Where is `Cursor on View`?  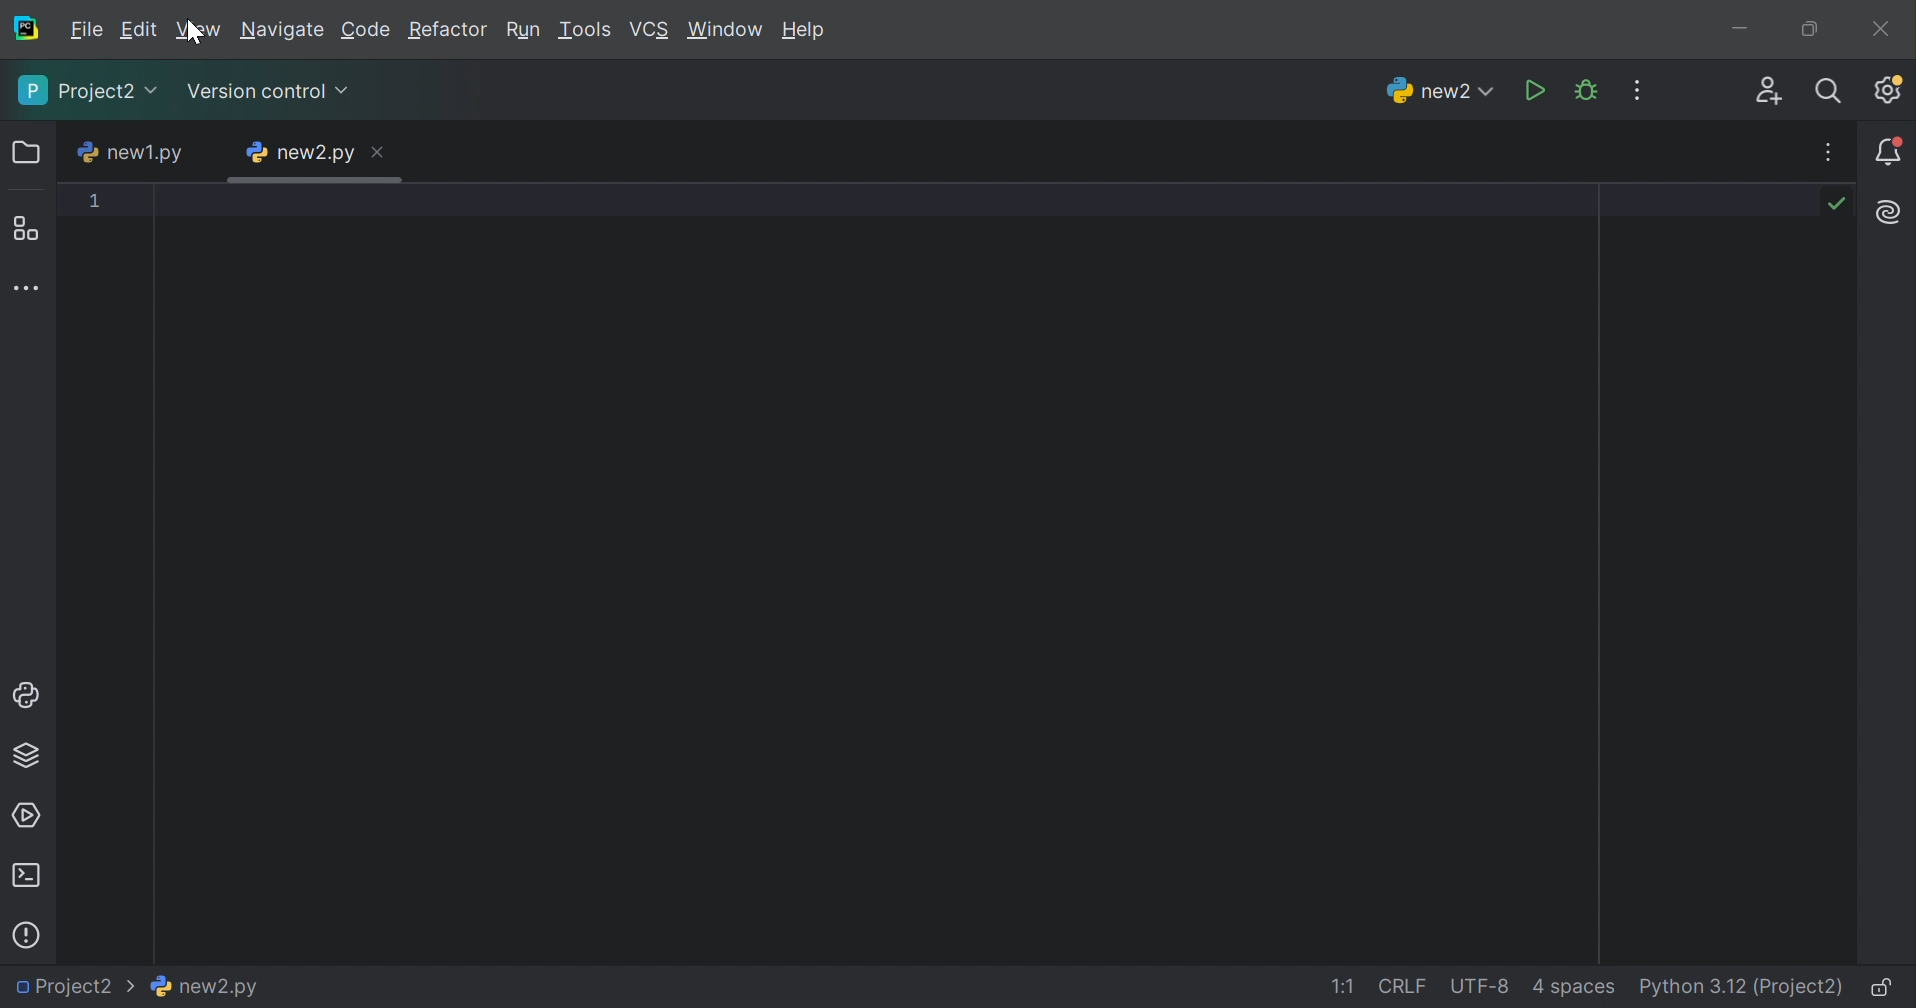
Cursor on View is located at coordinates (199, 35).